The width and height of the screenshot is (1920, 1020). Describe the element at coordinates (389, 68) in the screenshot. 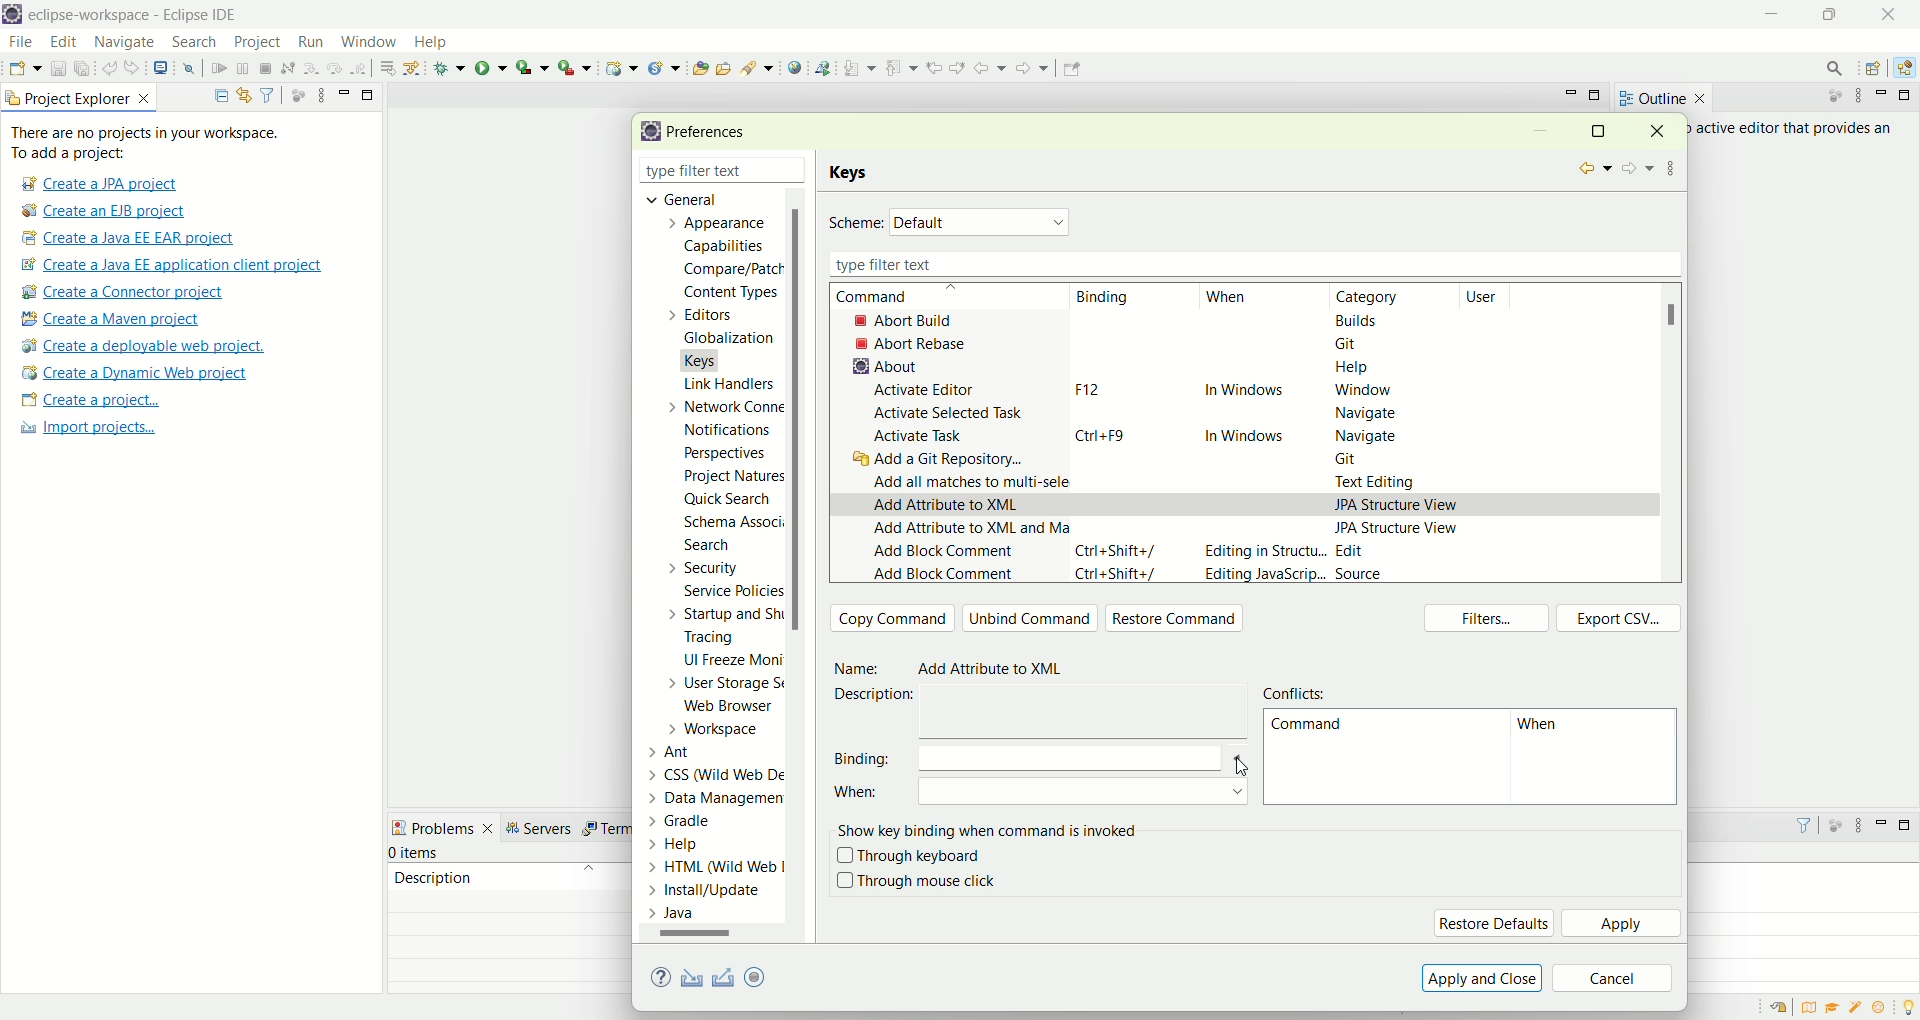

I see `drop to frames` at that location.